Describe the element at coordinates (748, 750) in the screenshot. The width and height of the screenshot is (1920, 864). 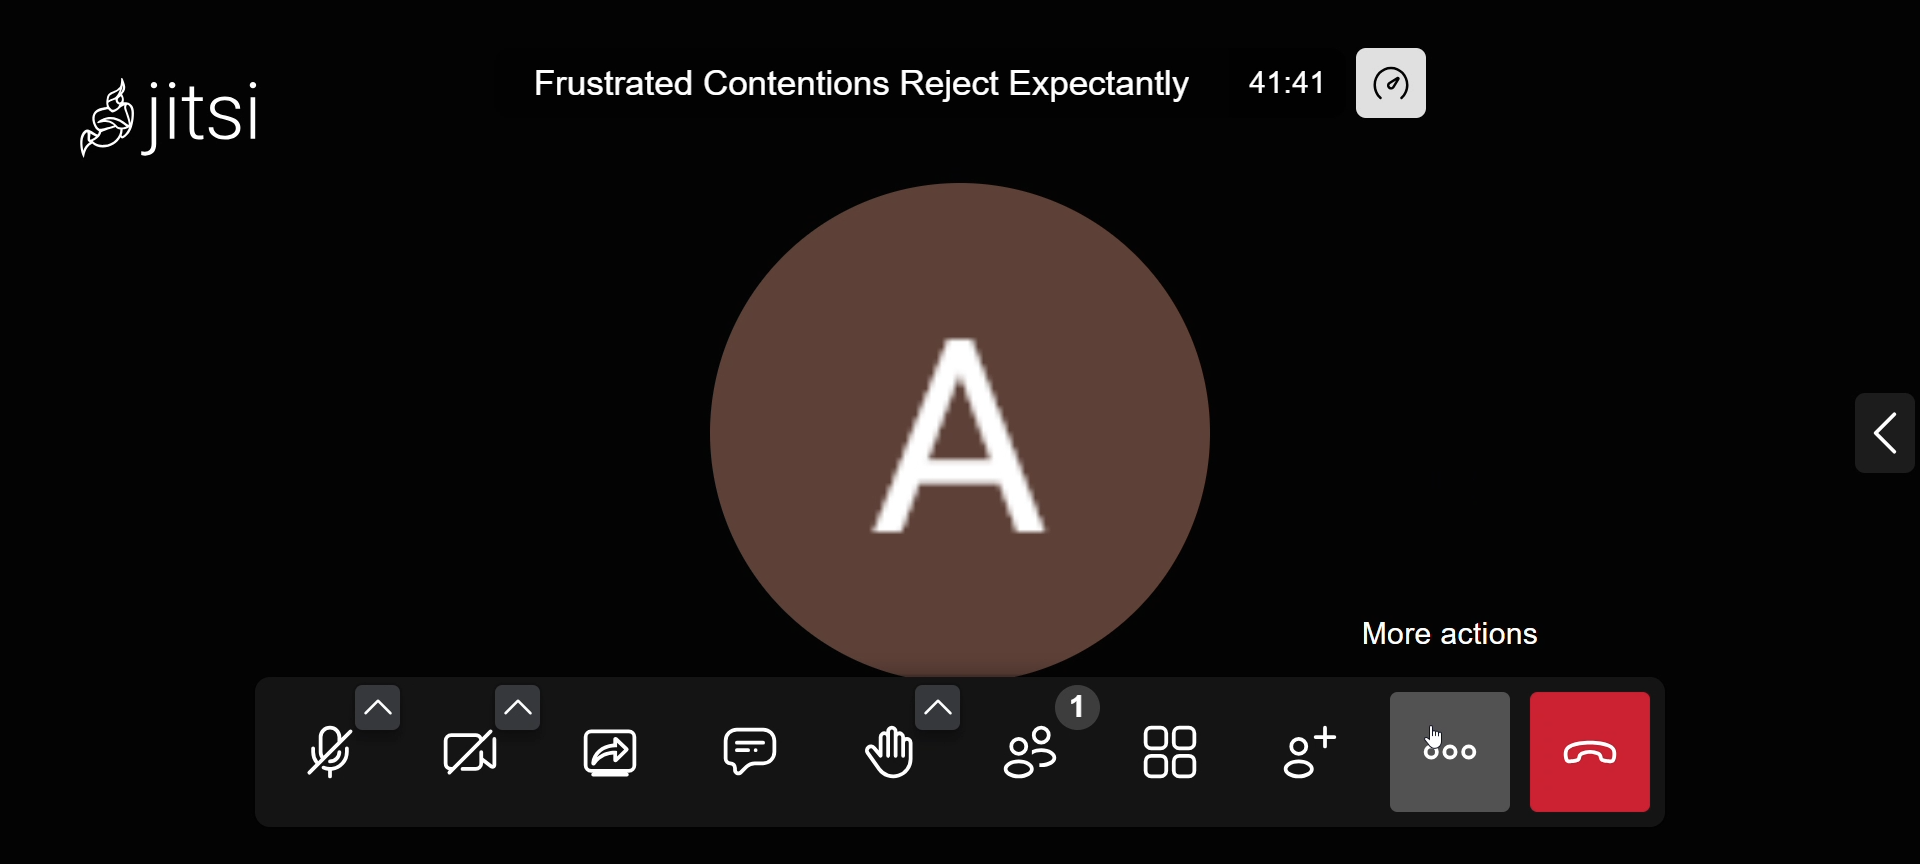
I see `chat` at that location.